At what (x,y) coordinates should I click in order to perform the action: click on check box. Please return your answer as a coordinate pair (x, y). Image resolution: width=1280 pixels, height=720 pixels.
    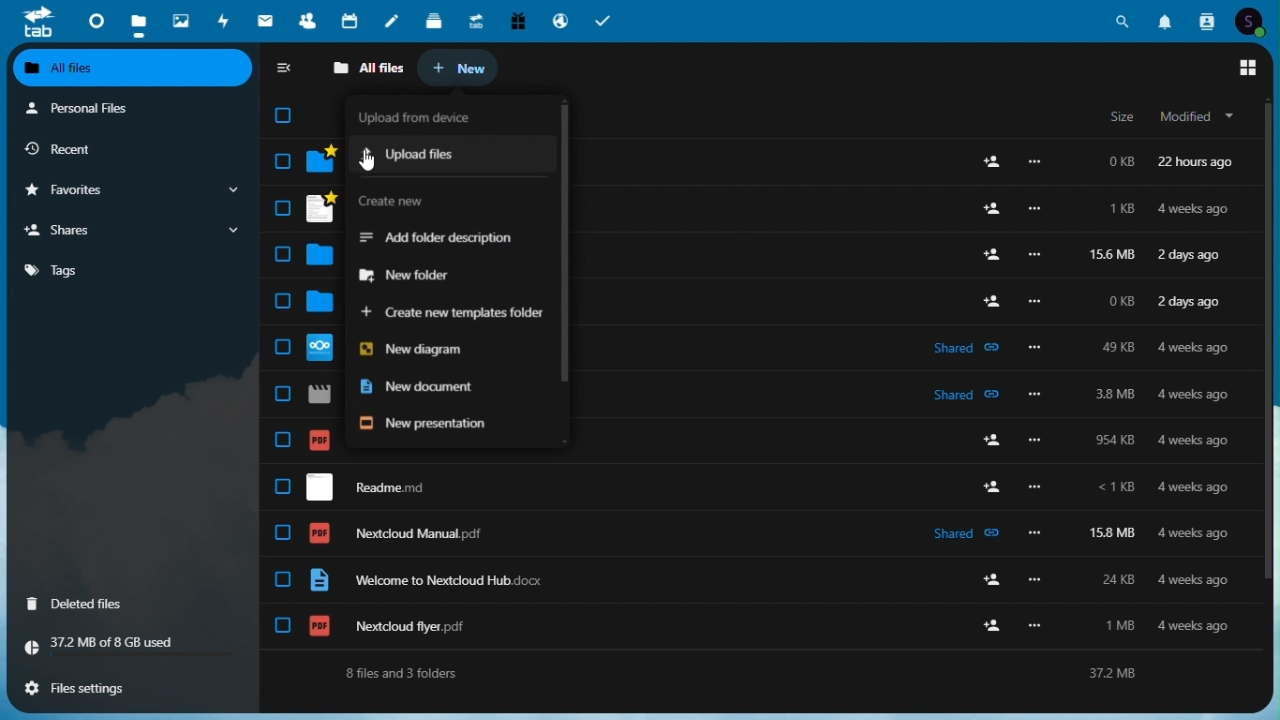
    Looking at the image, I should click on (284, 207).